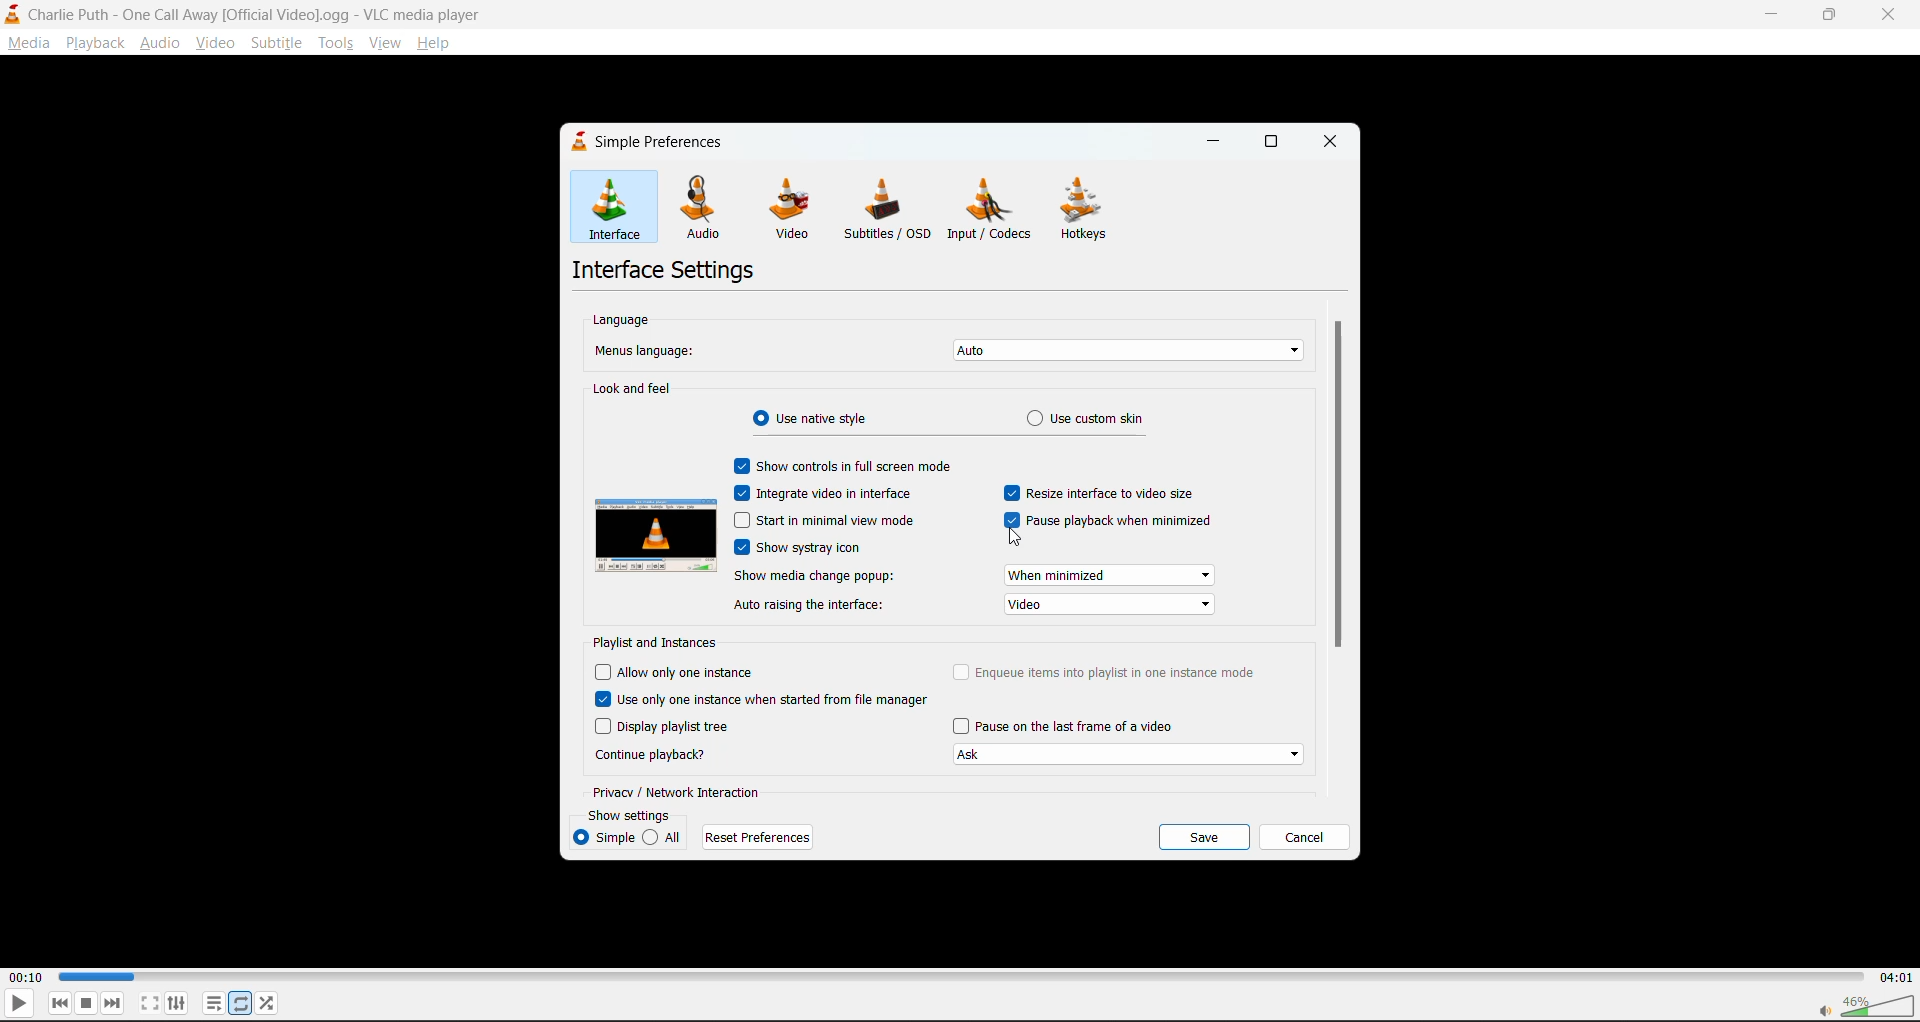  Describe the element at coordinates (219, 45) in the screenshot. I see `video` at that location.